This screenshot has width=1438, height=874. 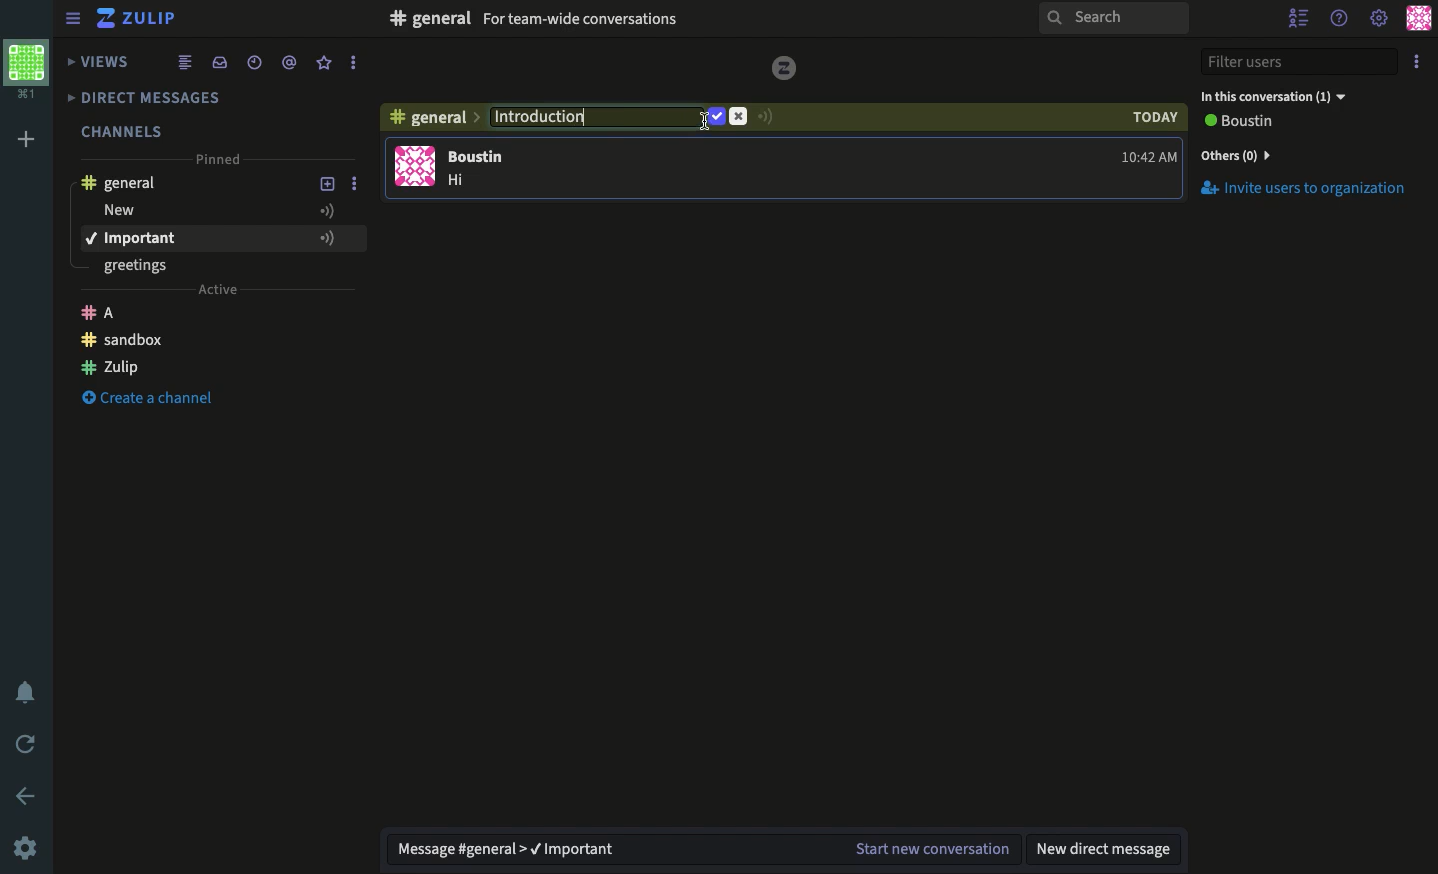 I want to click on Filter users, so click(x=1300, y=60).